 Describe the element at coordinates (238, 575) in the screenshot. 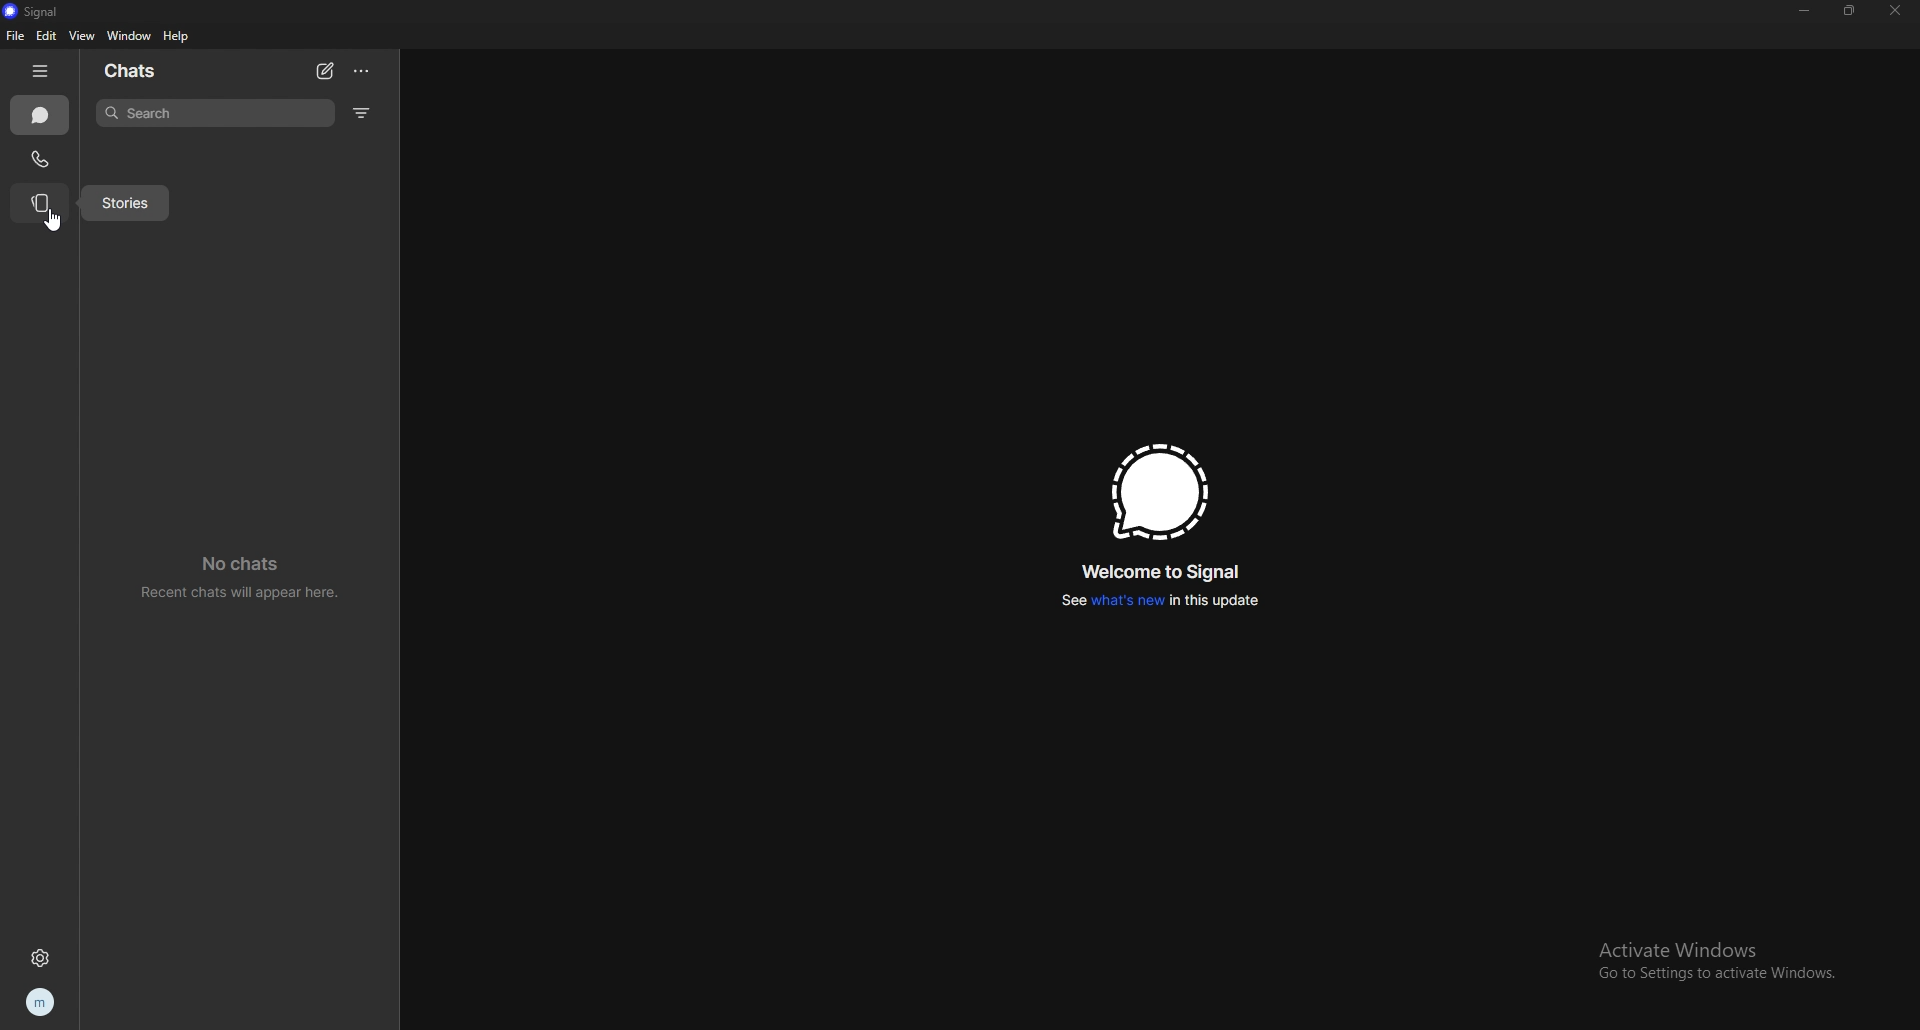

I see `no chats recent chats will appear here` at that location.